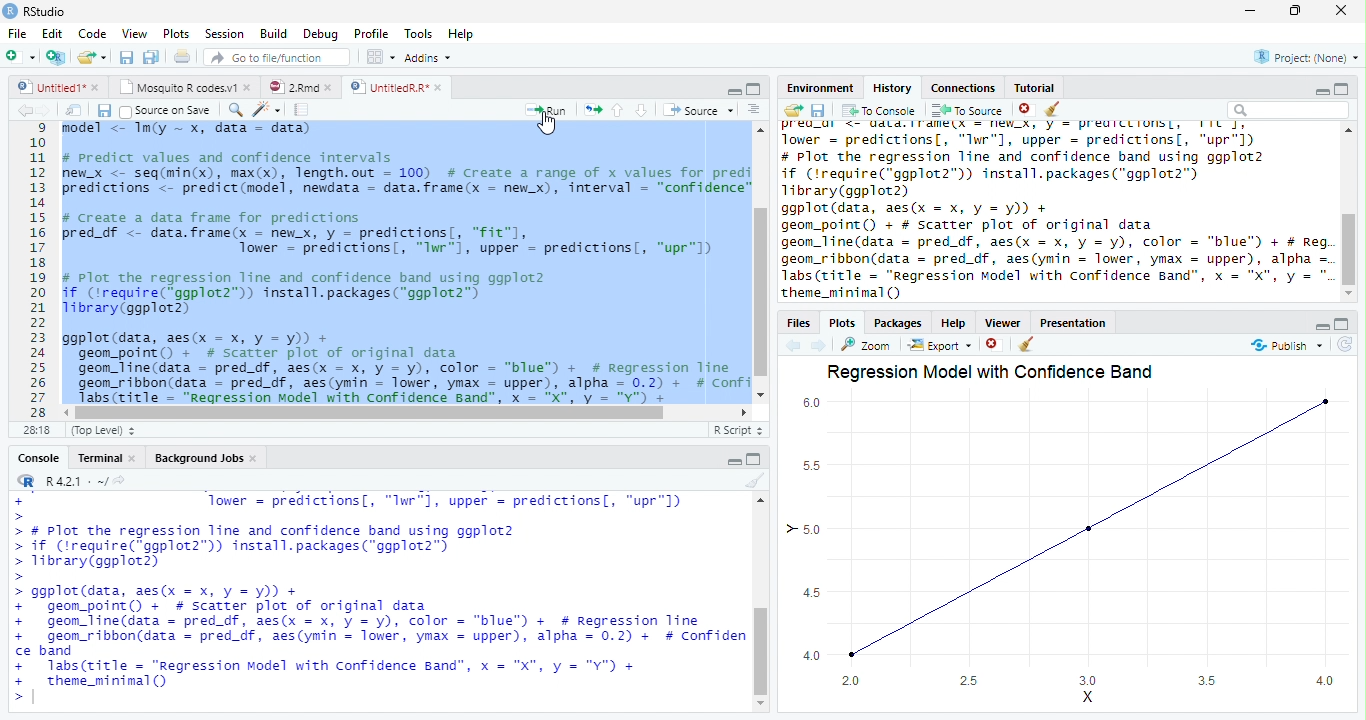  I want to click on “lower = predictions, "lwr’], upper = predictions, “upr"]), so click(437, 500).